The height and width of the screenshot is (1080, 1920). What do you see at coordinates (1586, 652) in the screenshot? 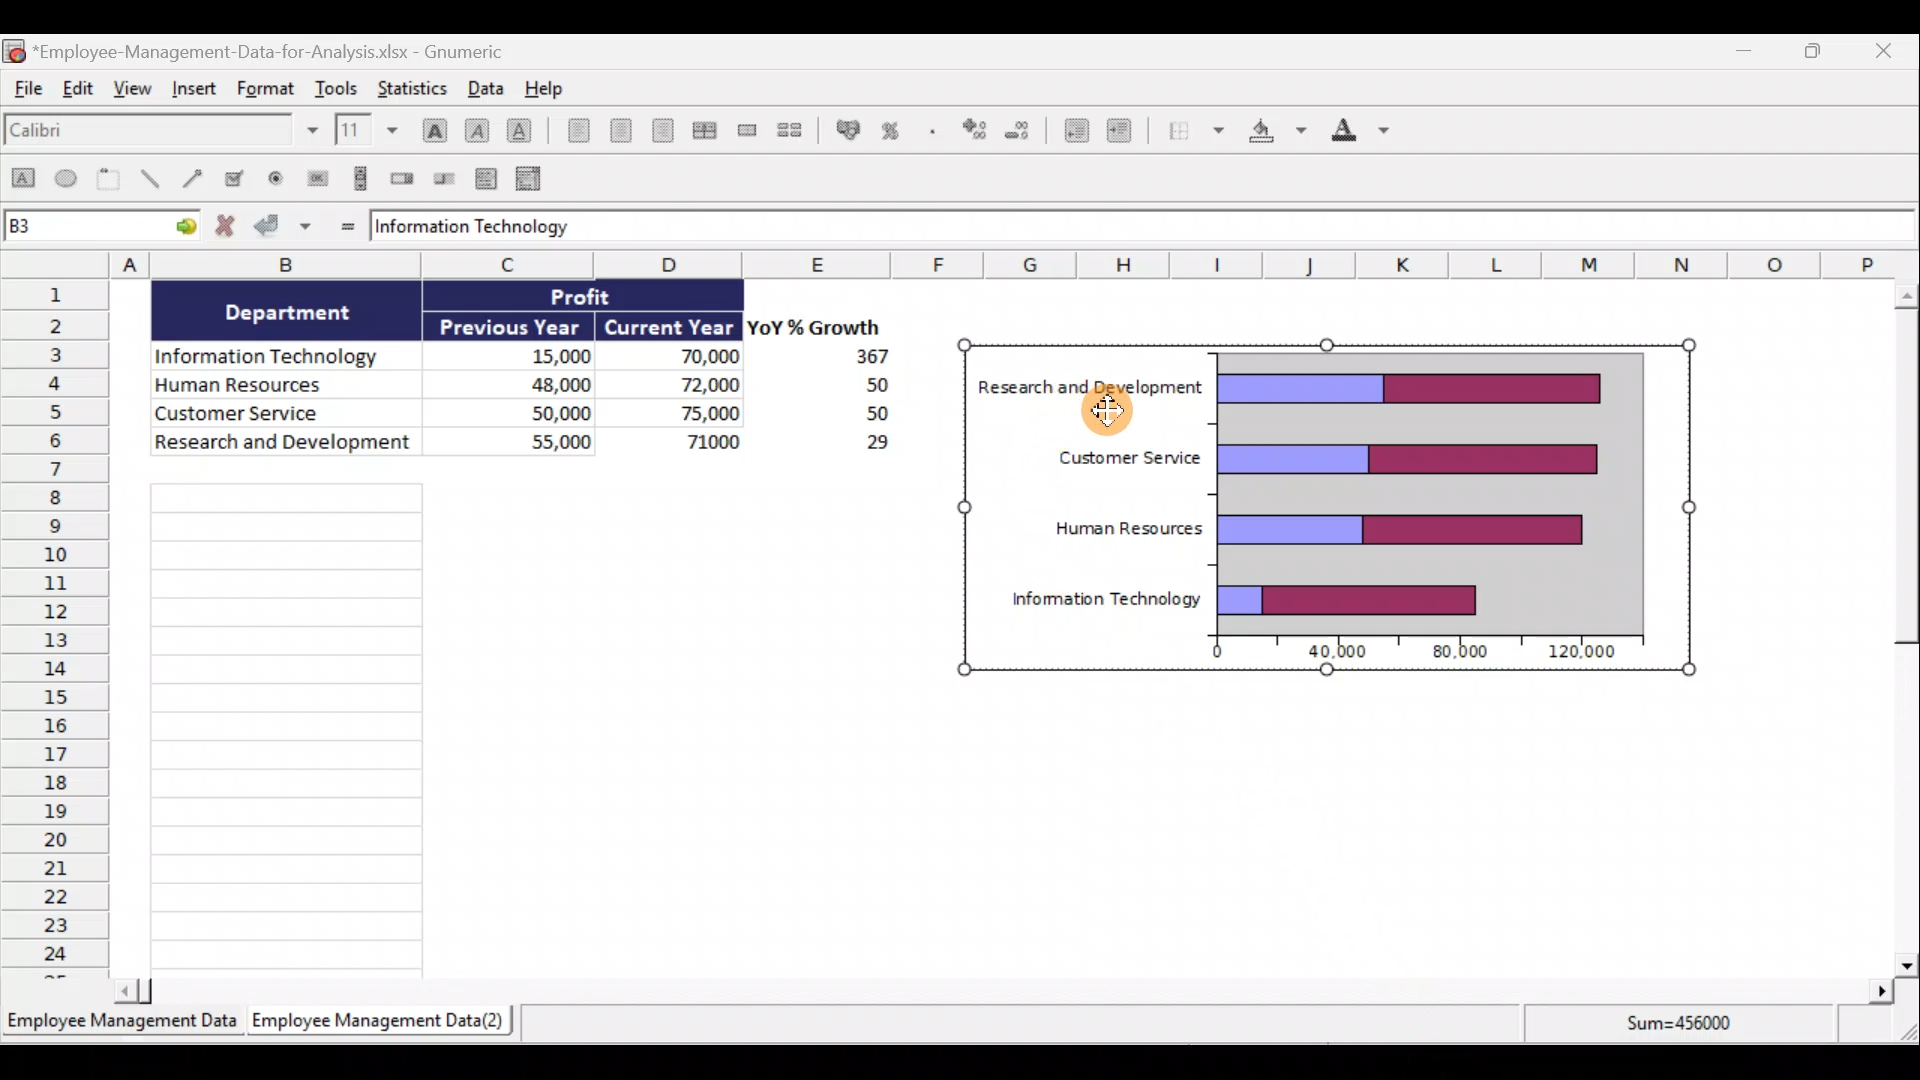
I see `120.000` at bounding box center [1586, 652].